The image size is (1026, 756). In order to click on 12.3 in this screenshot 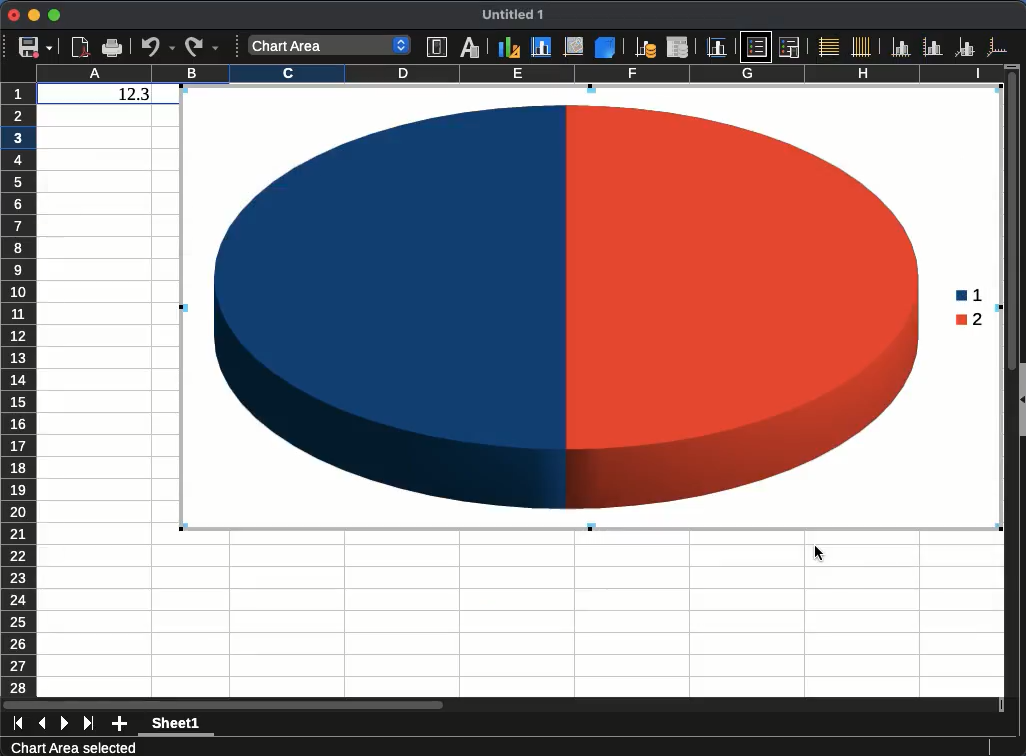, I will do `click(134, 94)`.